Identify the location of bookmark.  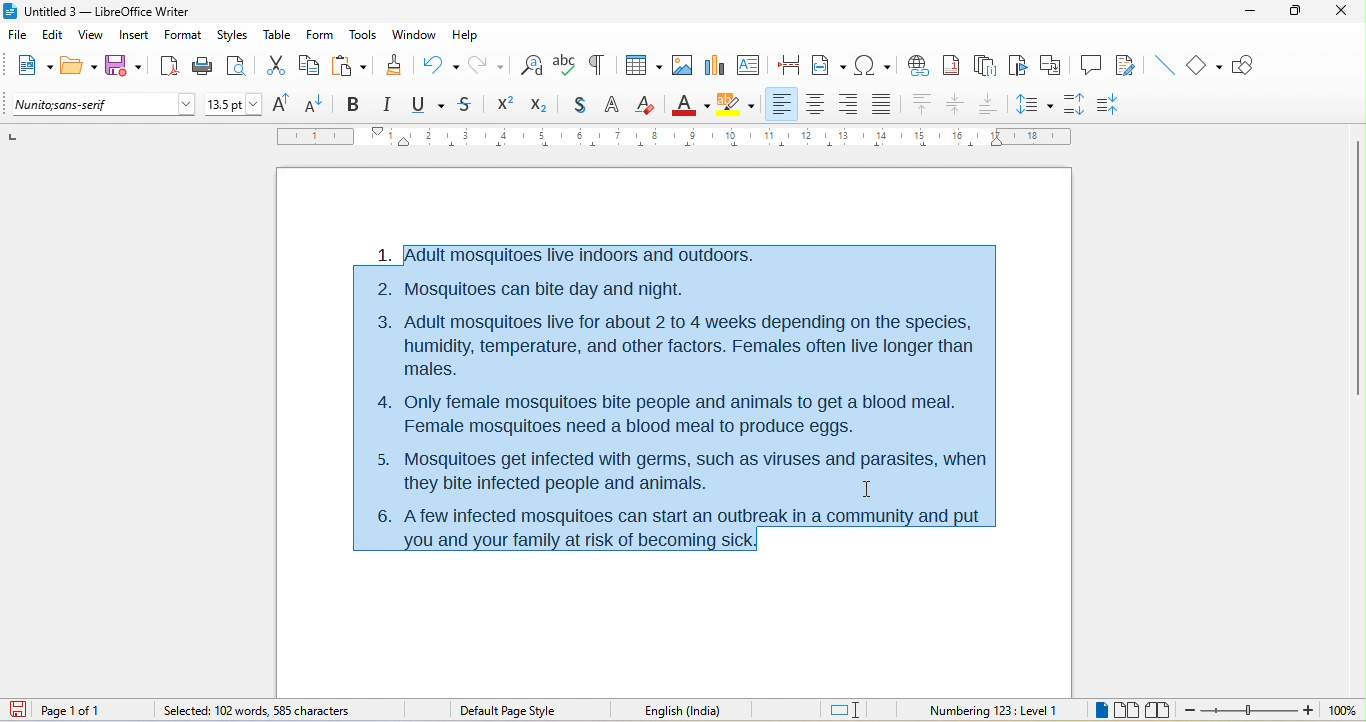
(1019, 66).